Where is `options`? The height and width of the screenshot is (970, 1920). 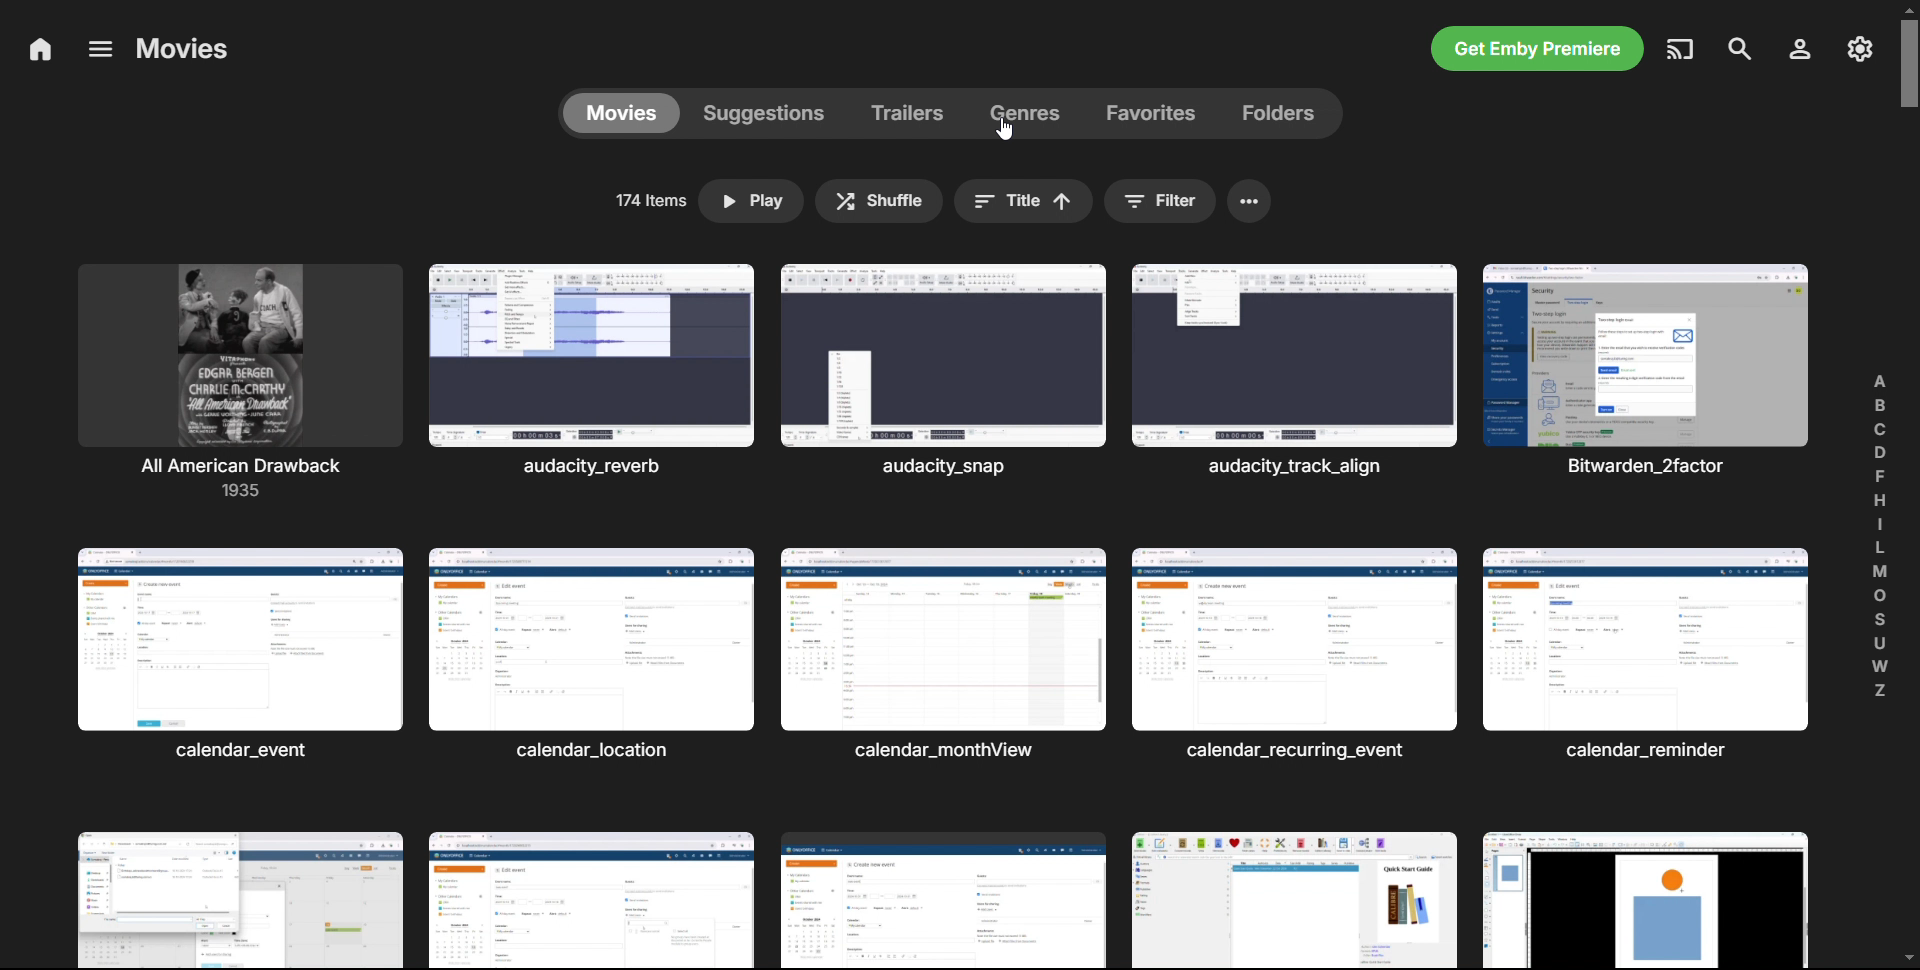
options is located at coordinates (97, 48).